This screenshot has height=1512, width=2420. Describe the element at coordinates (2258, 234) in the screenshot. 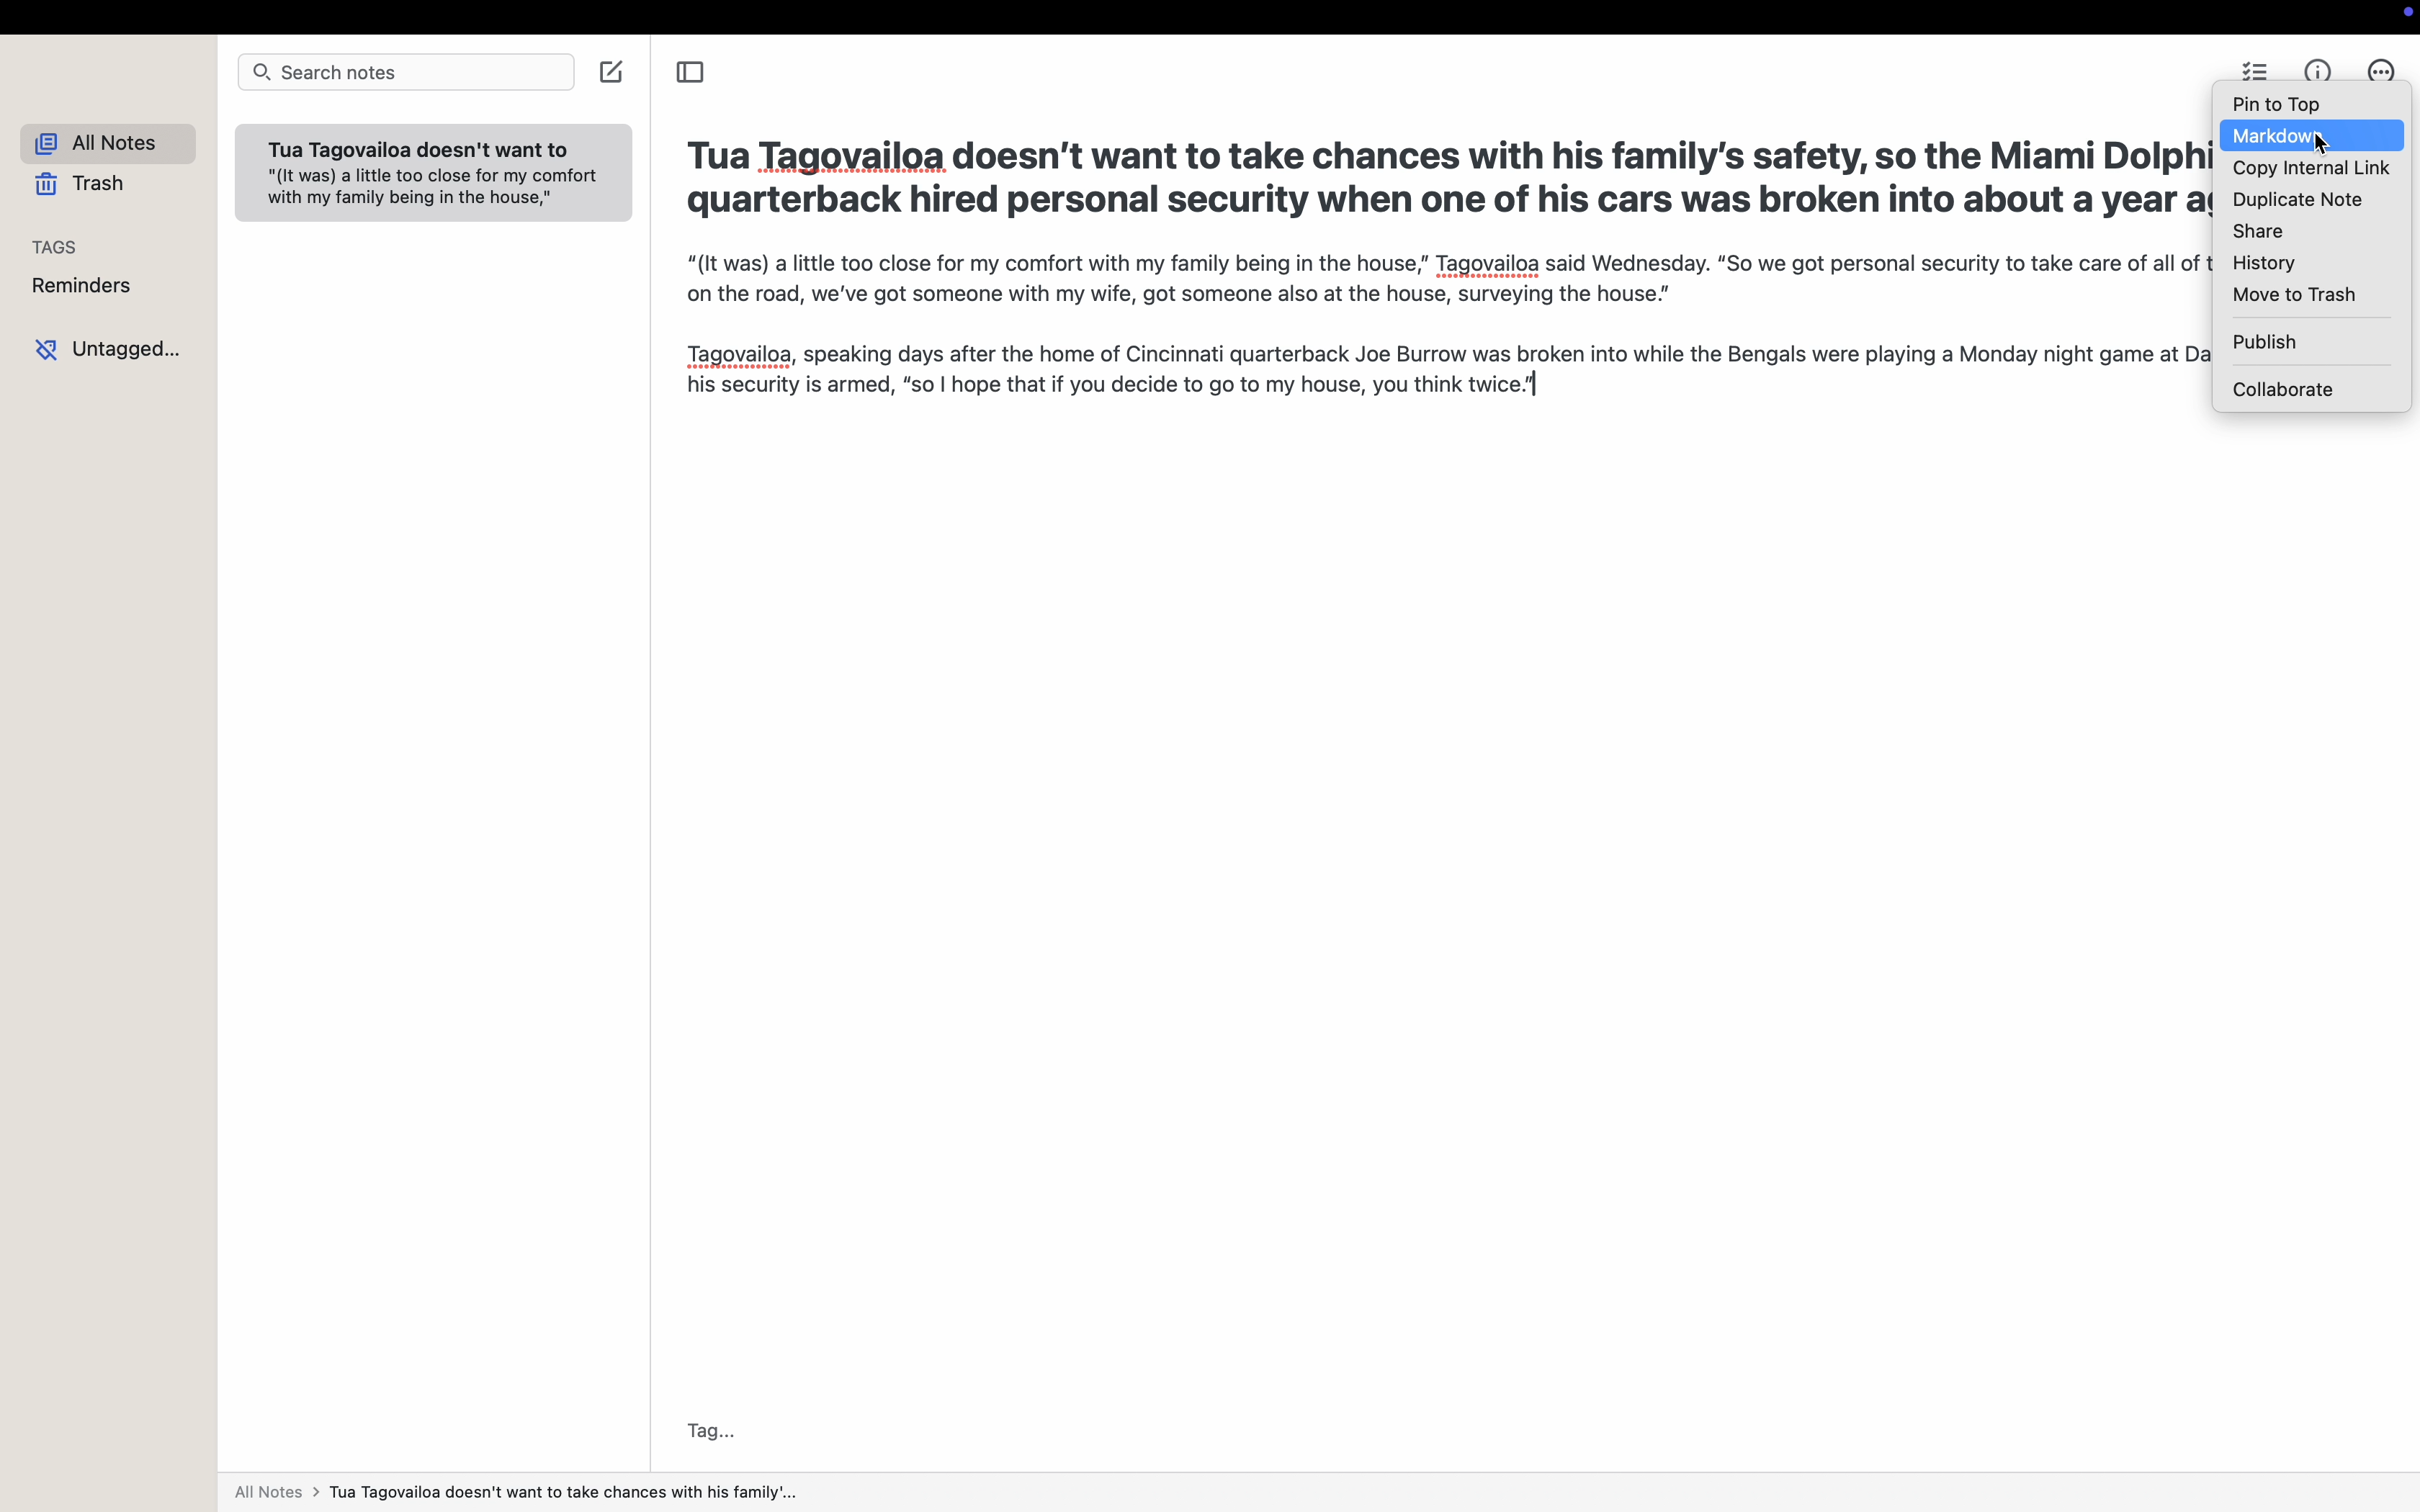

I see `share` at that location.